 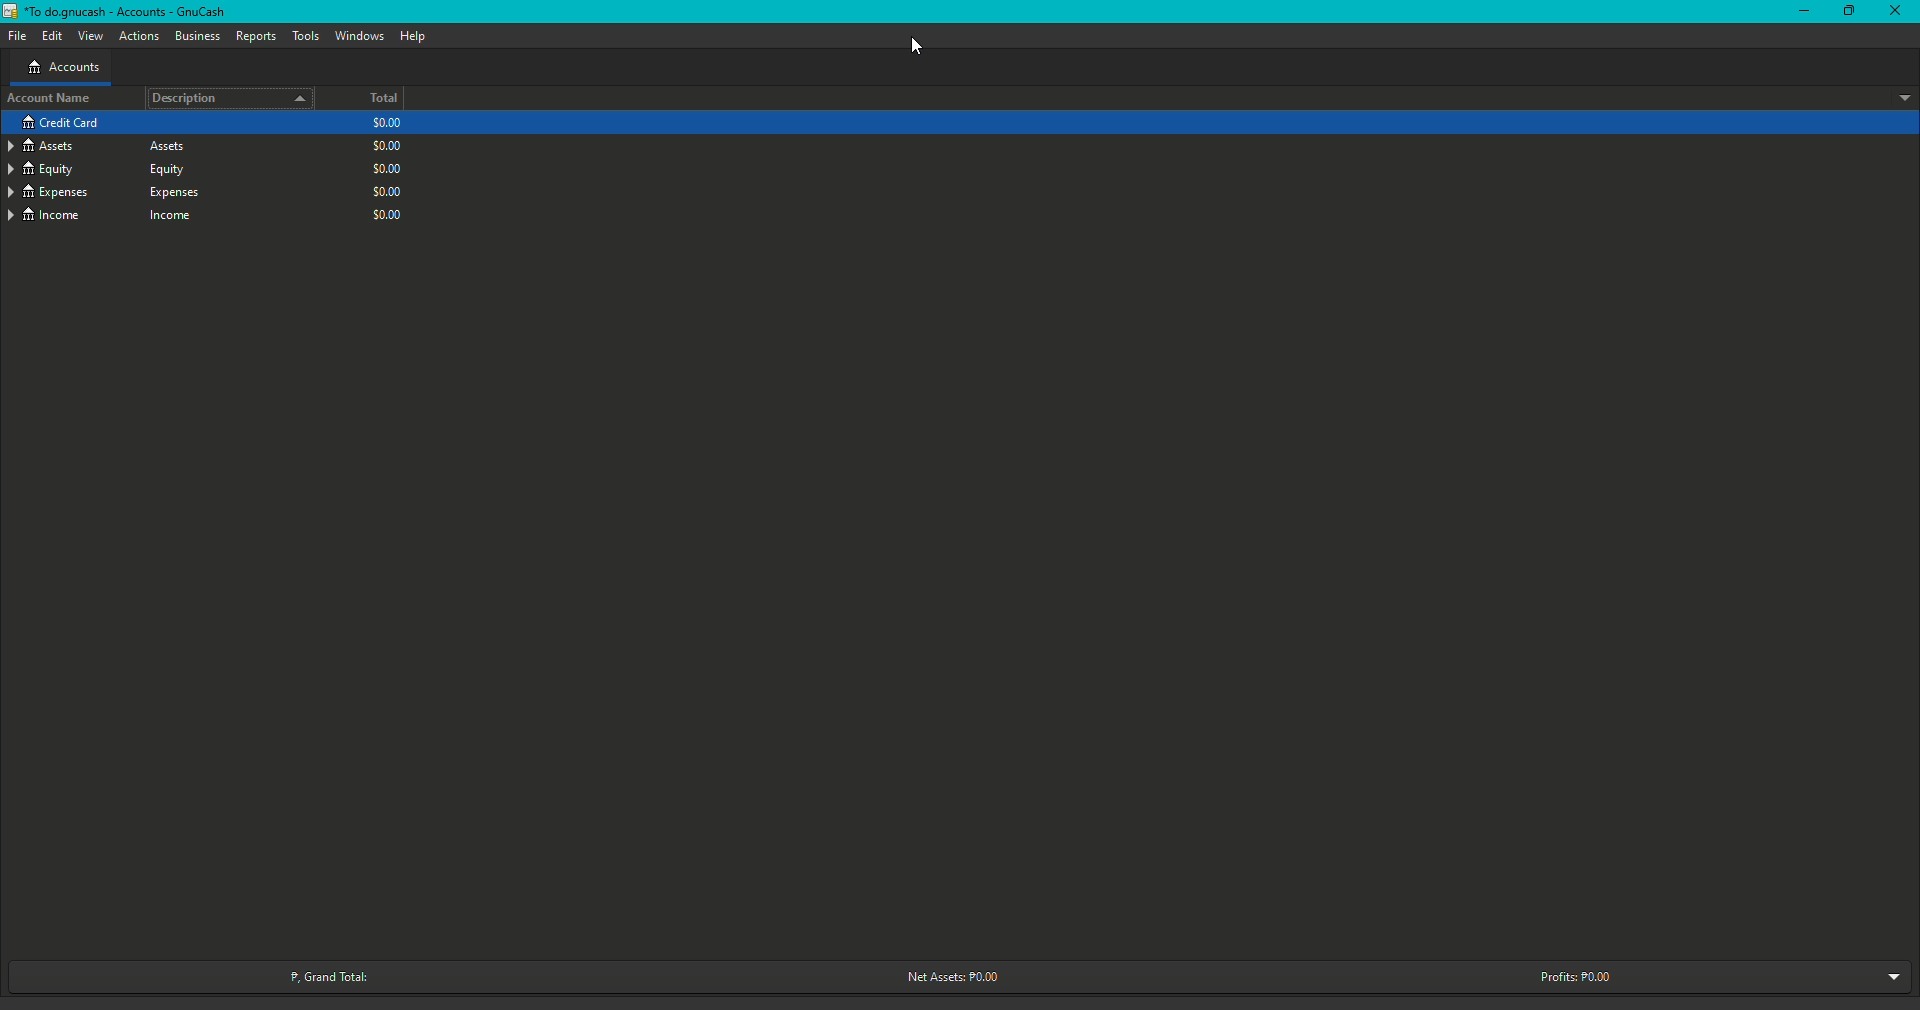 What do you see at coordinates (330, 974) in the screenshot?
I see `Grand Total` at bounding box center [330, 974].